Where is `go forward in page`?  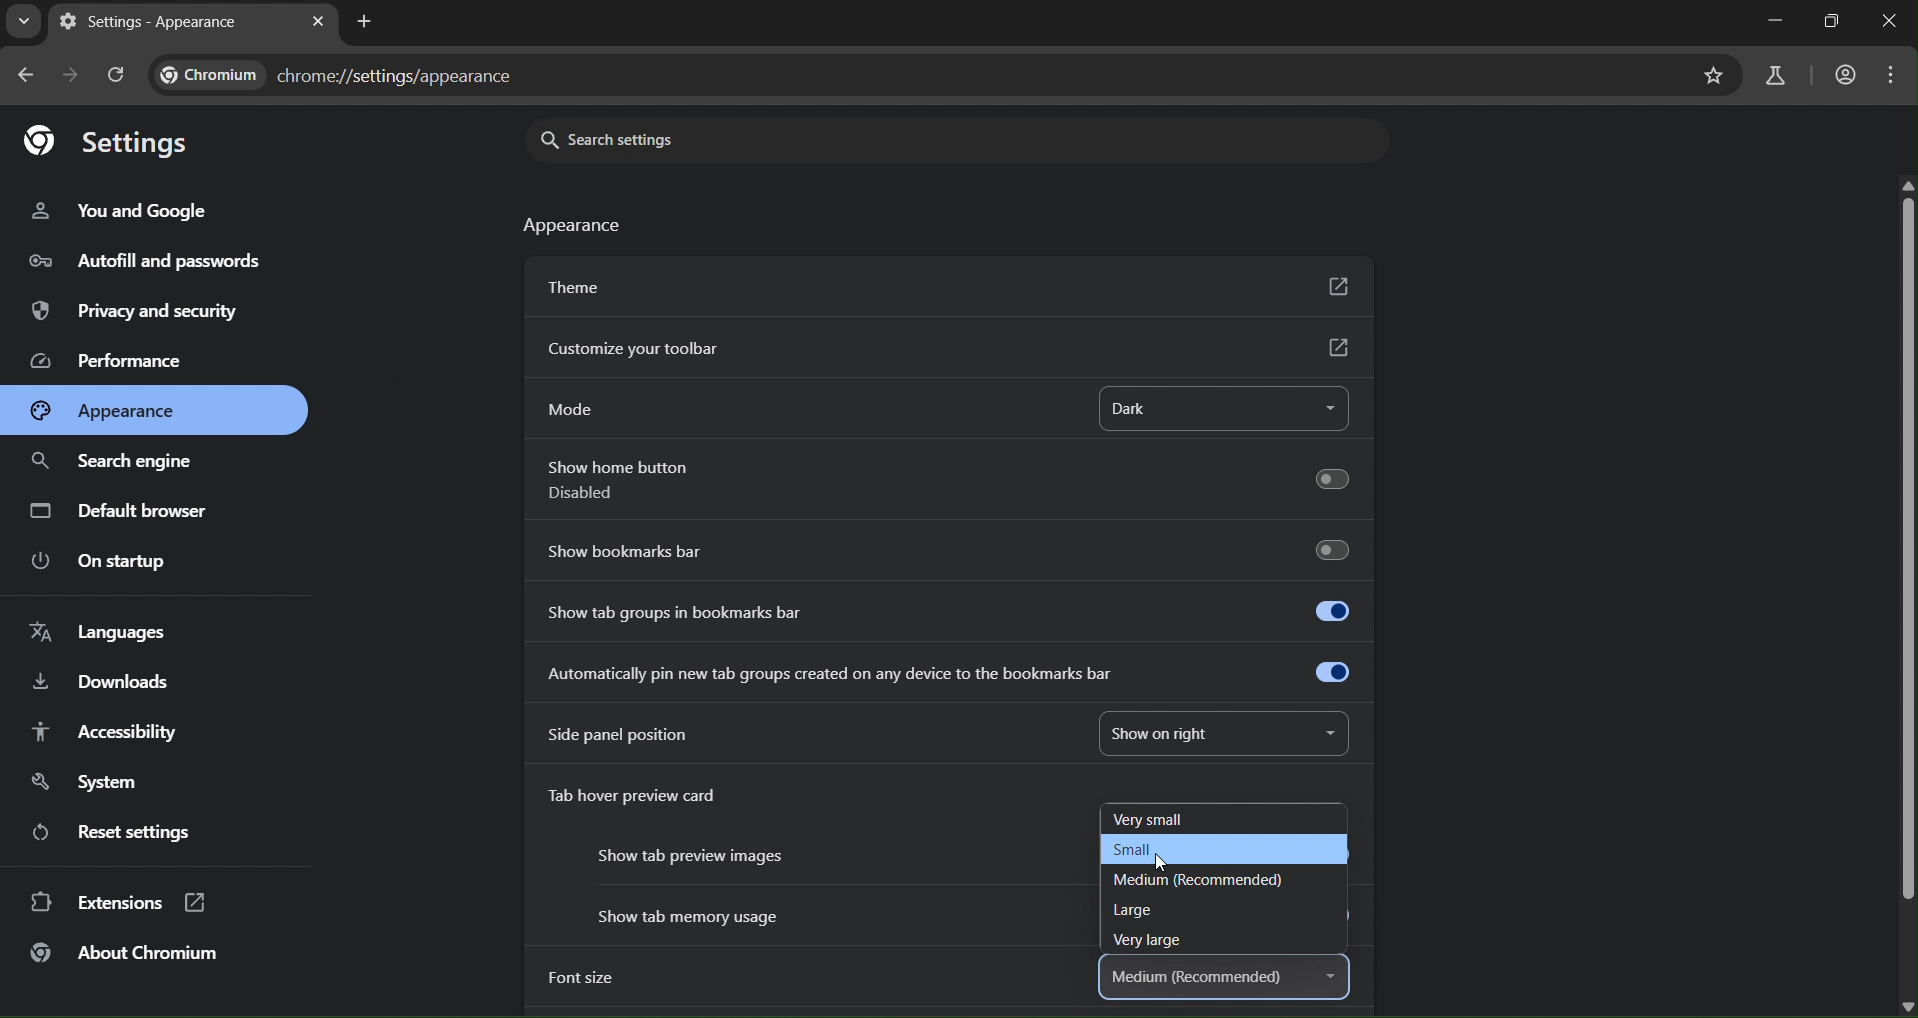
go forward in page is located at coordinates (72, 76).